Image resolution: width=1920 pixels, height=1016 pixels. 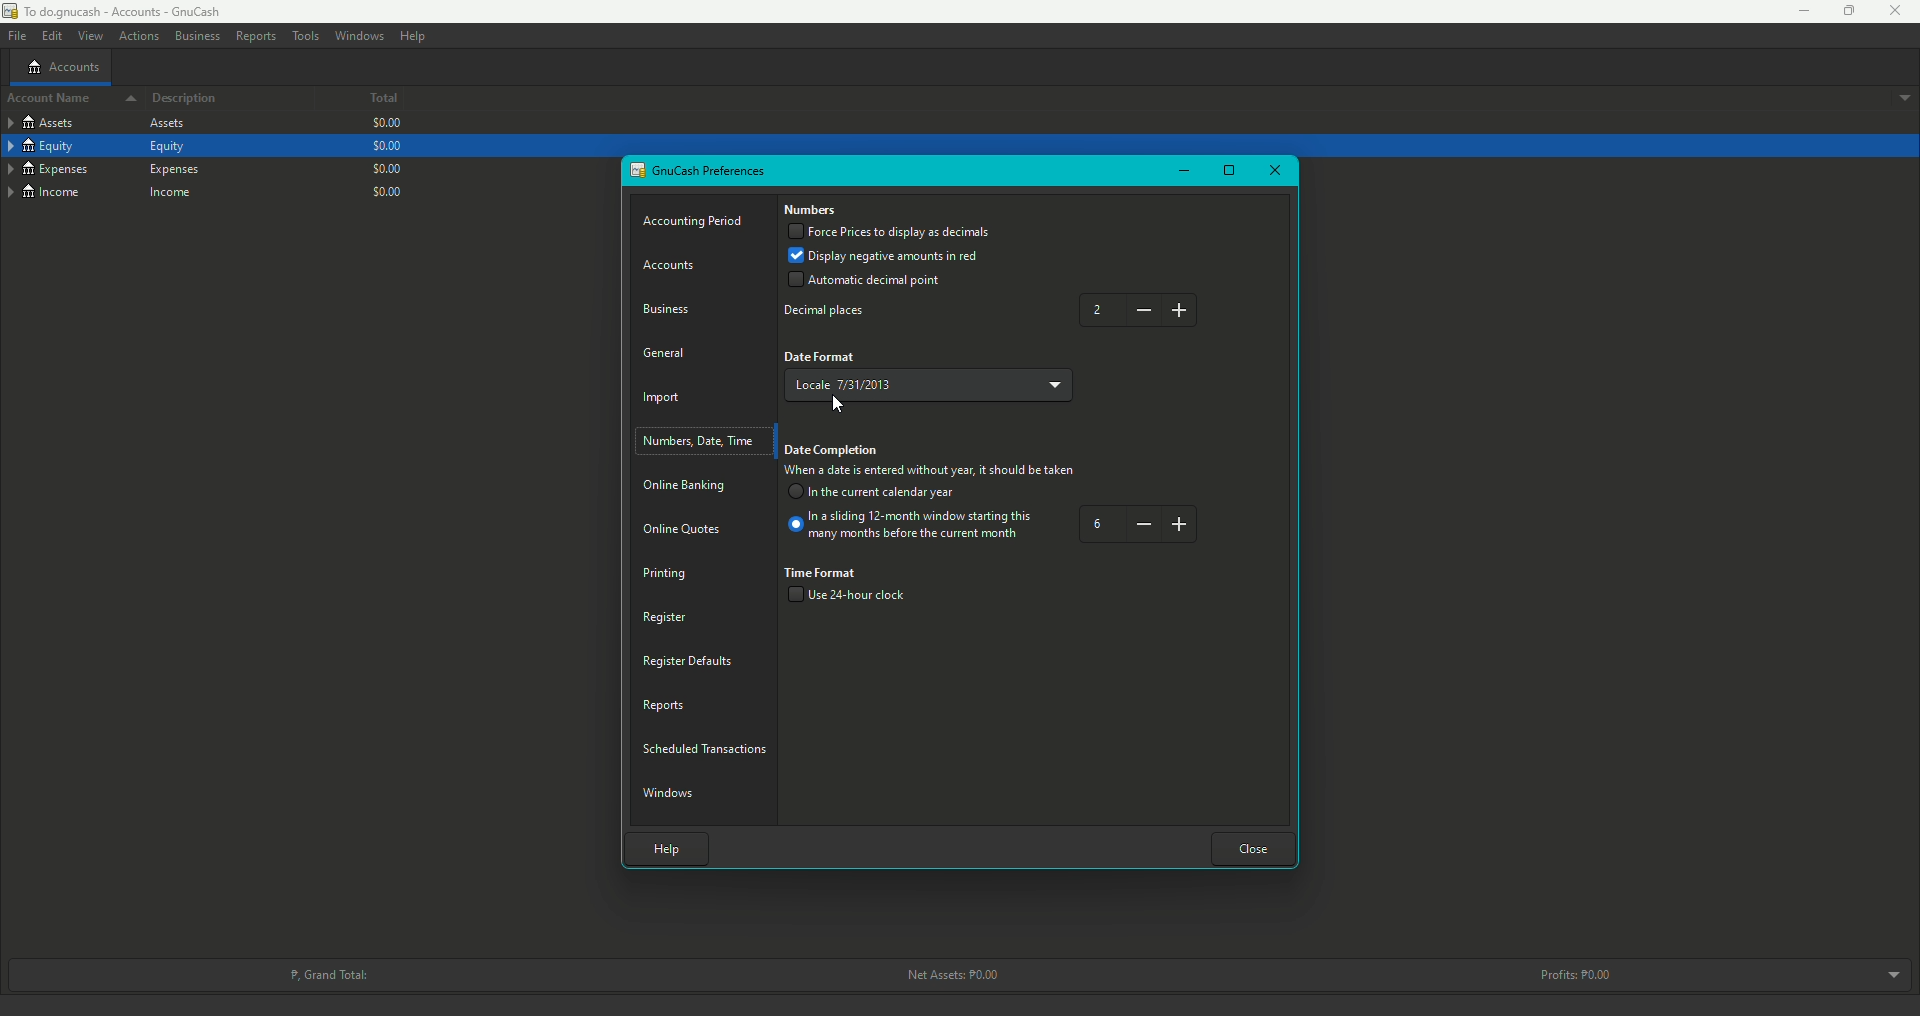 What do you see at coordinates (689, 529) in the screenshot?
I see `Online Quotes` at bounding box center [689, 529].